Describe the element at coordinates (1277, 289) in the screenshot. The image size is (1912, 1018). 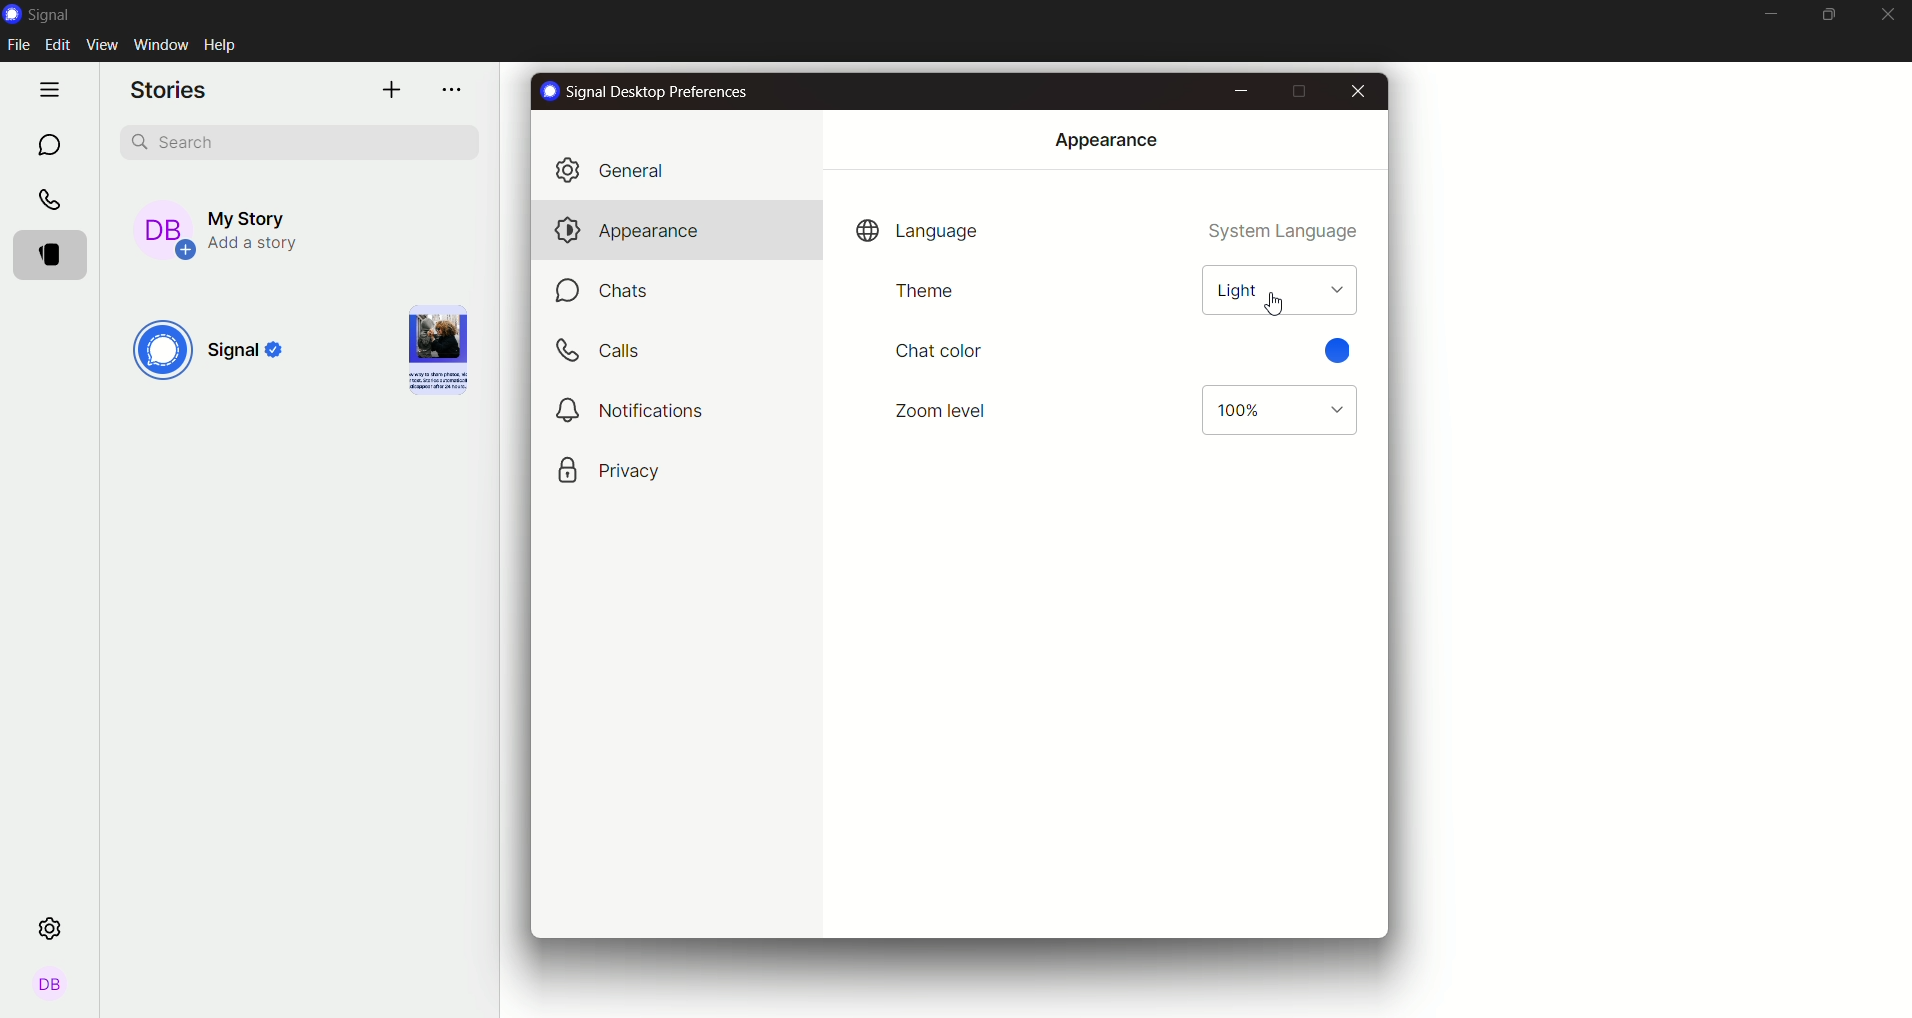
I see `light` at that location.